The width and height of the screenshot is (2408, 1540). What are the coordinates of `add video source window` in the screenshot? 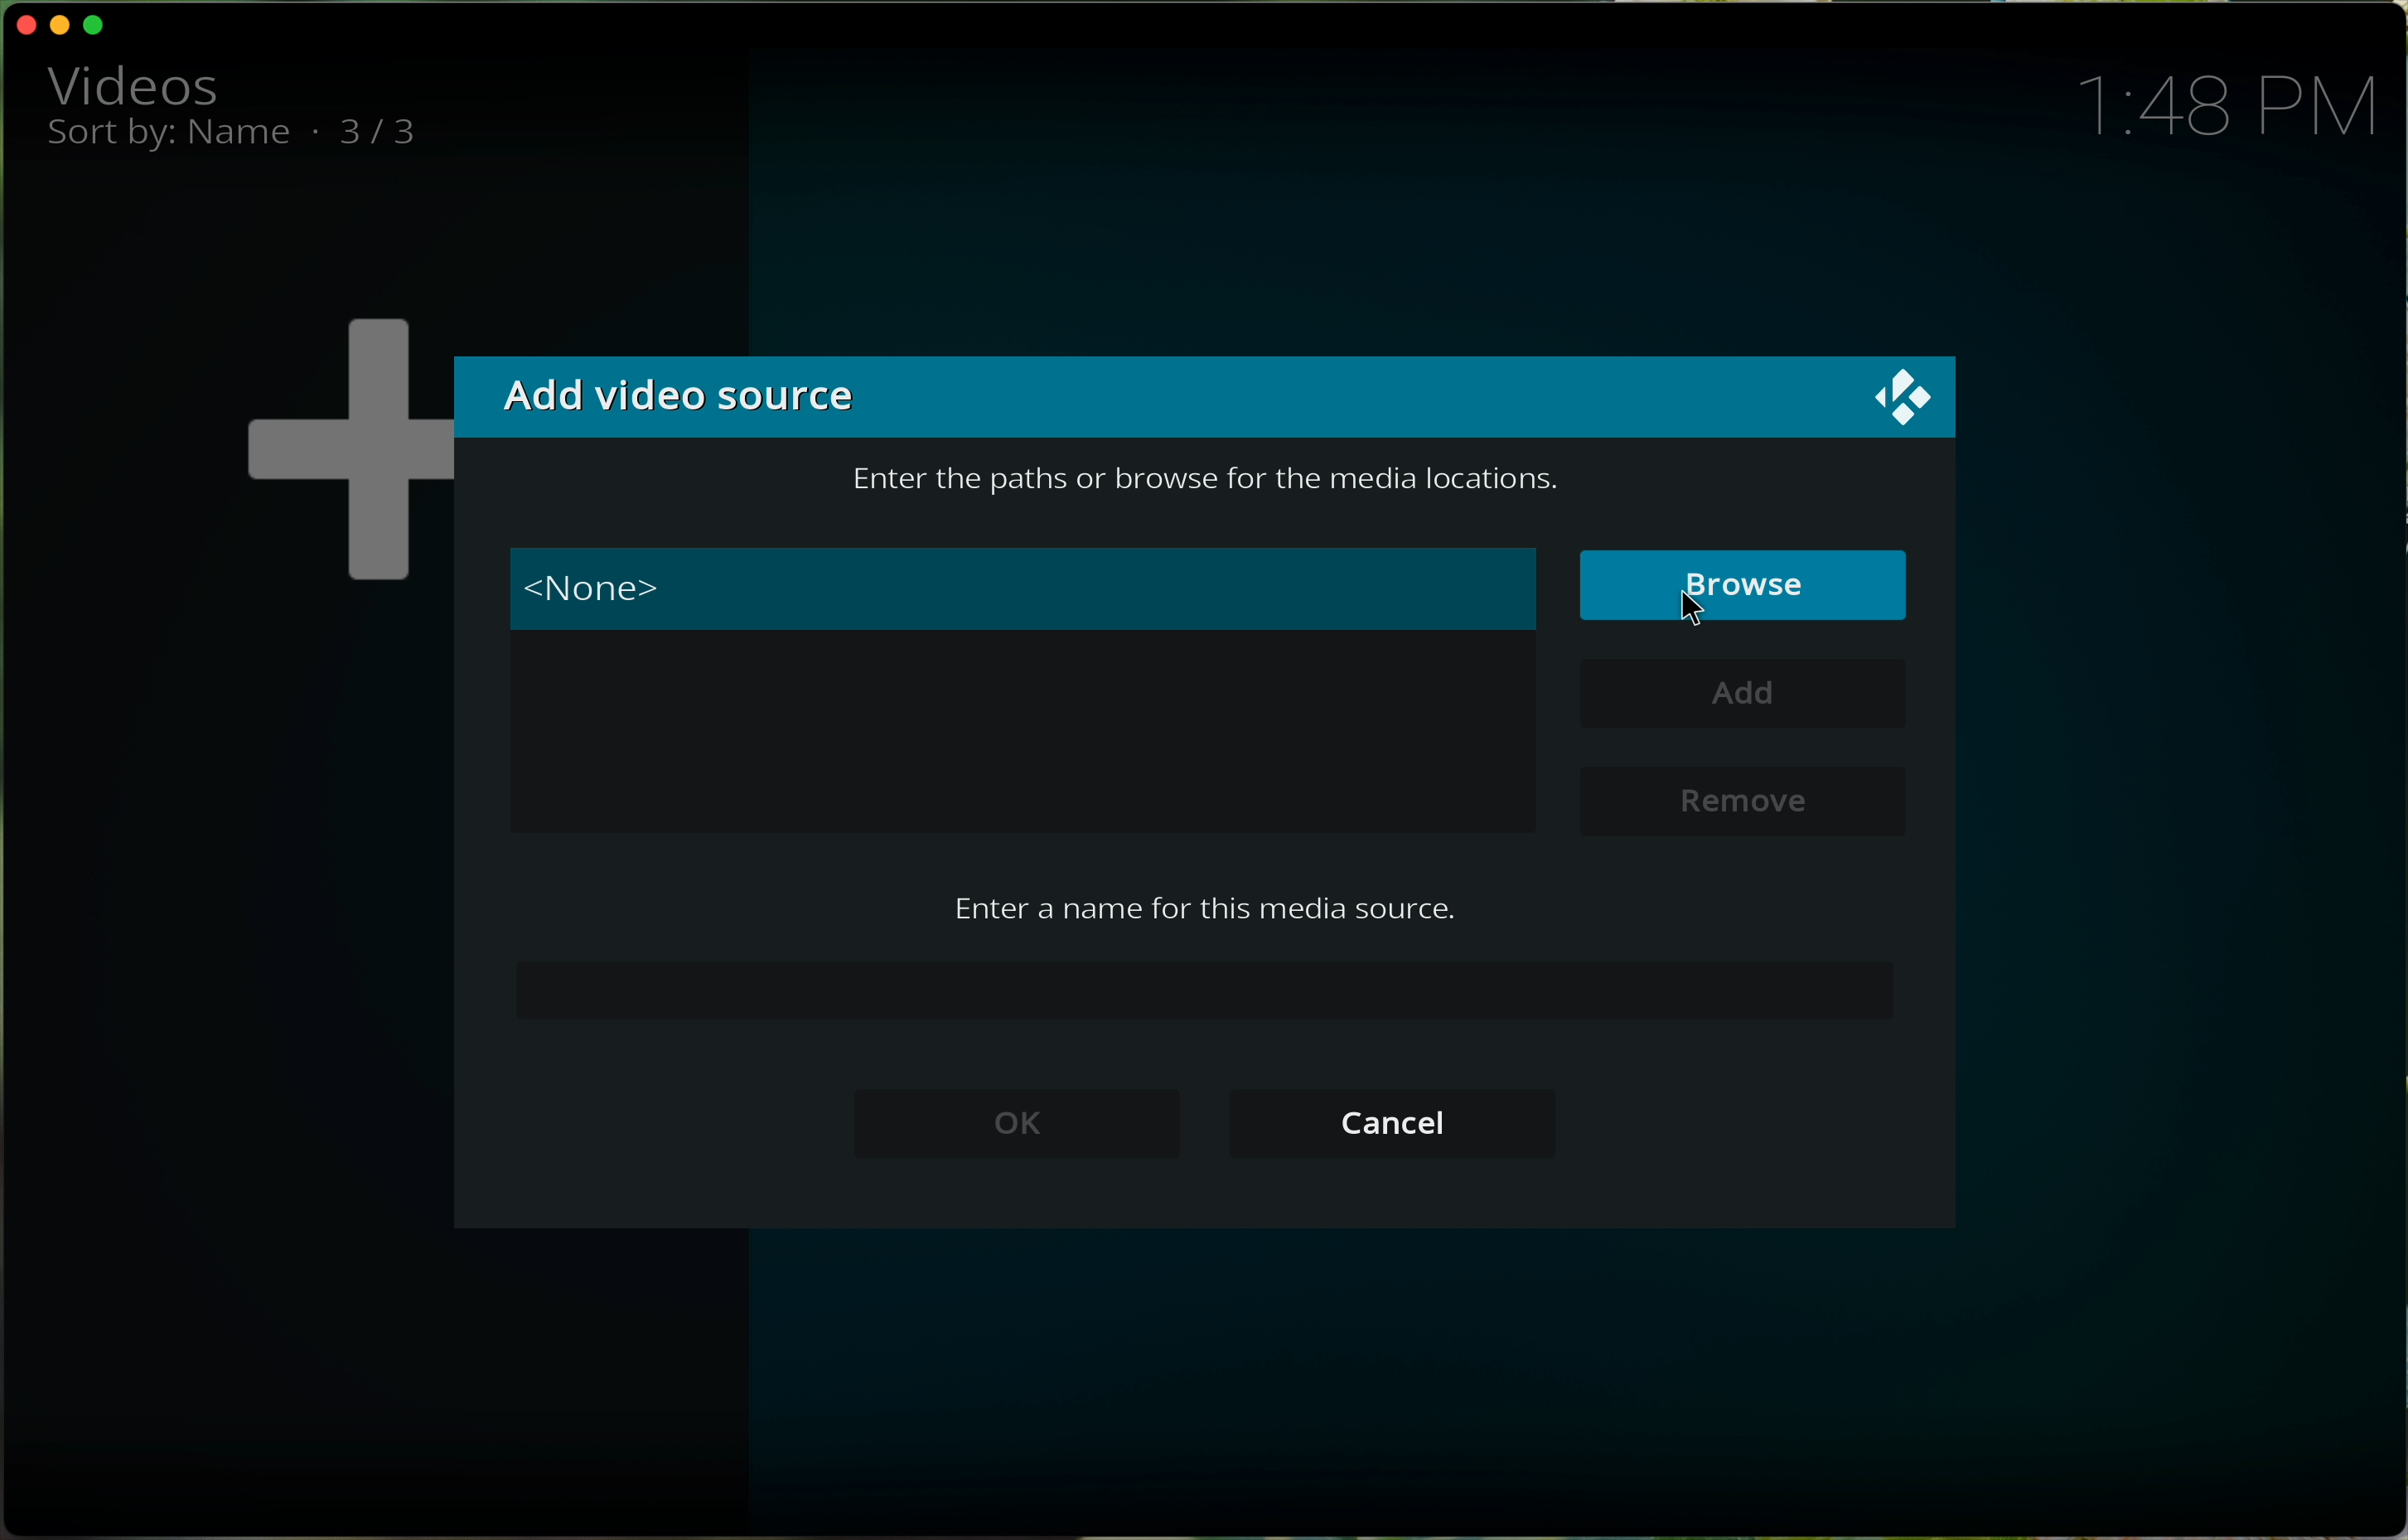 It's located at (1205, 397).